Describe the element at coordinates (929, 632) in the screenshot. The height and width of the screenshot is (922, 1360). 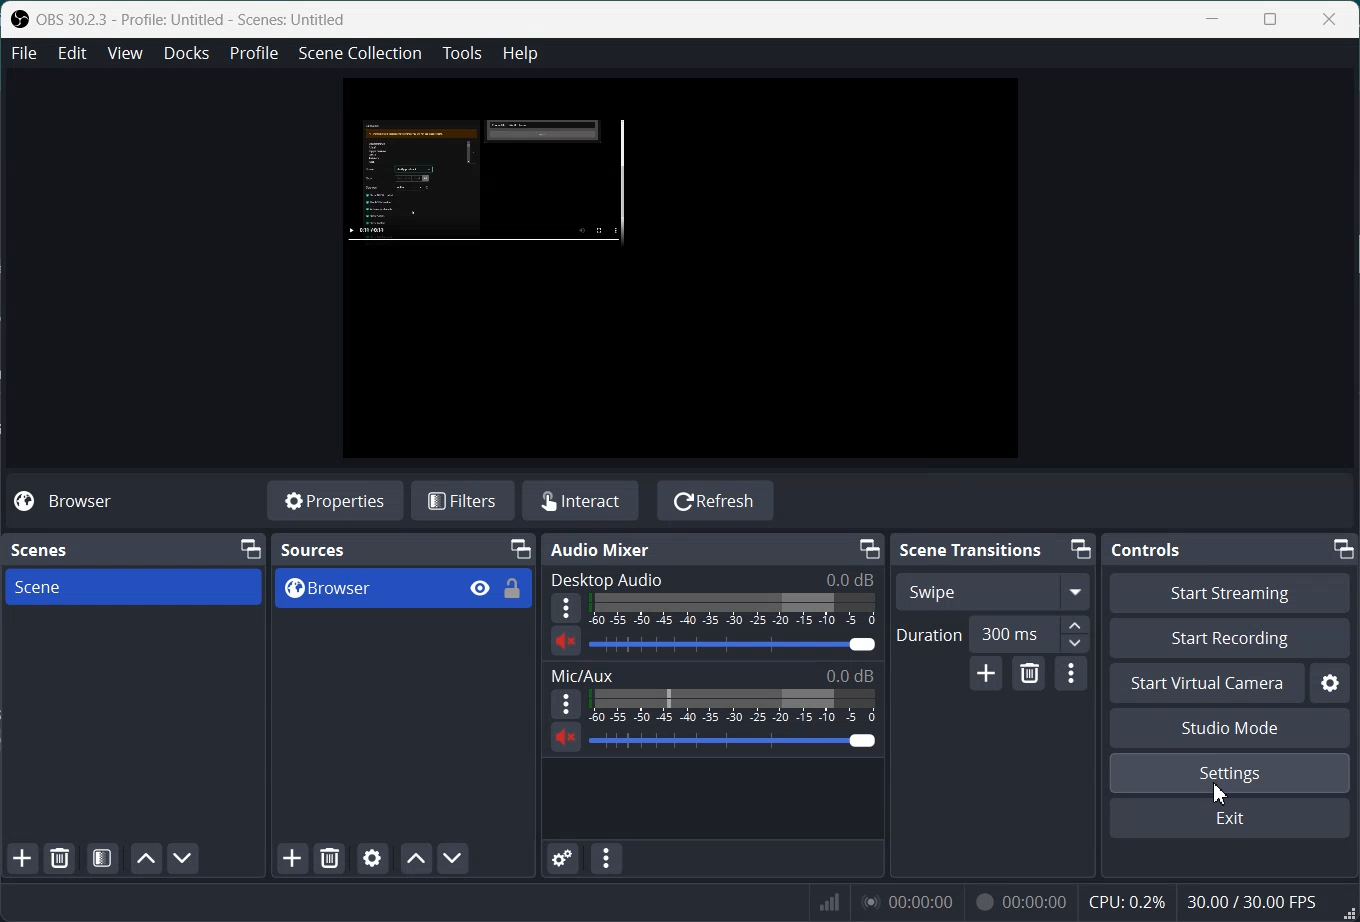
I see `Duration` at that location.